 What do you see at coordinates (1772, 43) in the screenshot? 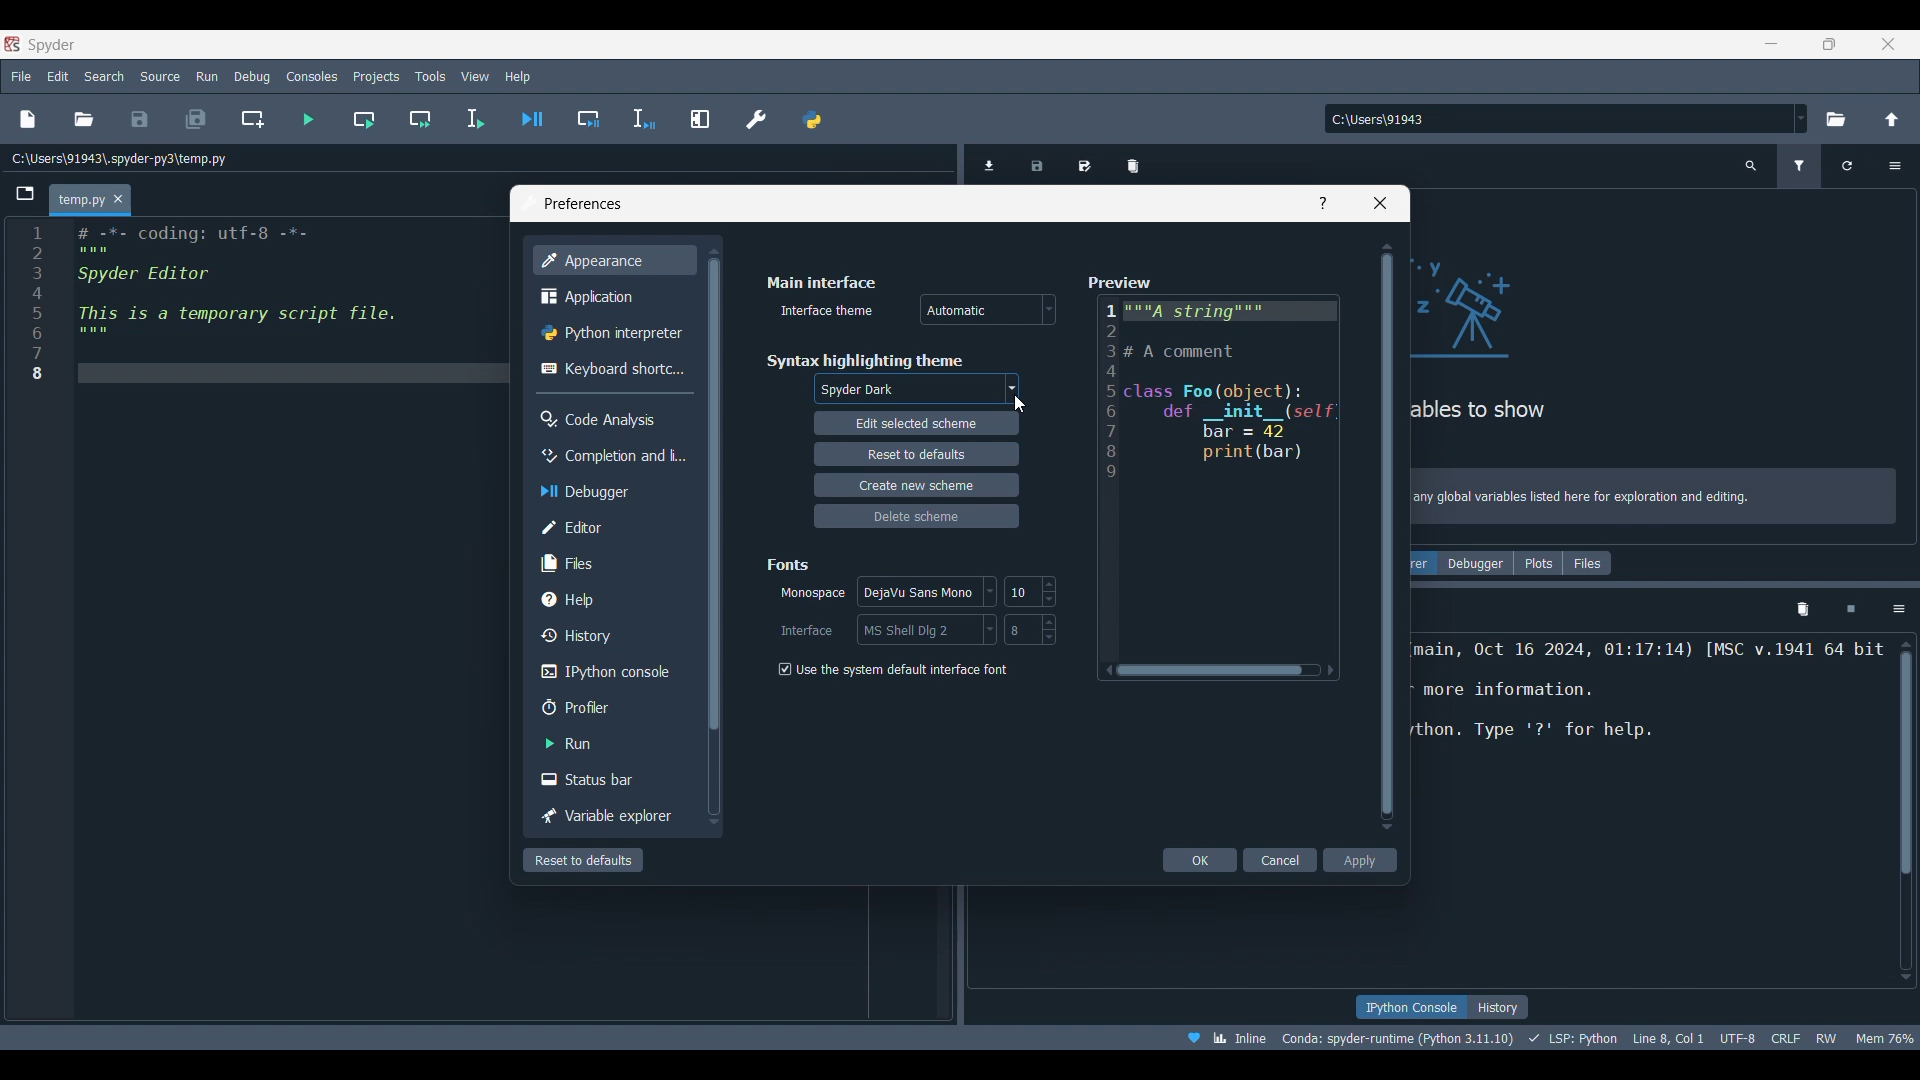
I see `Minimize` at bounding box center [1772, 43].